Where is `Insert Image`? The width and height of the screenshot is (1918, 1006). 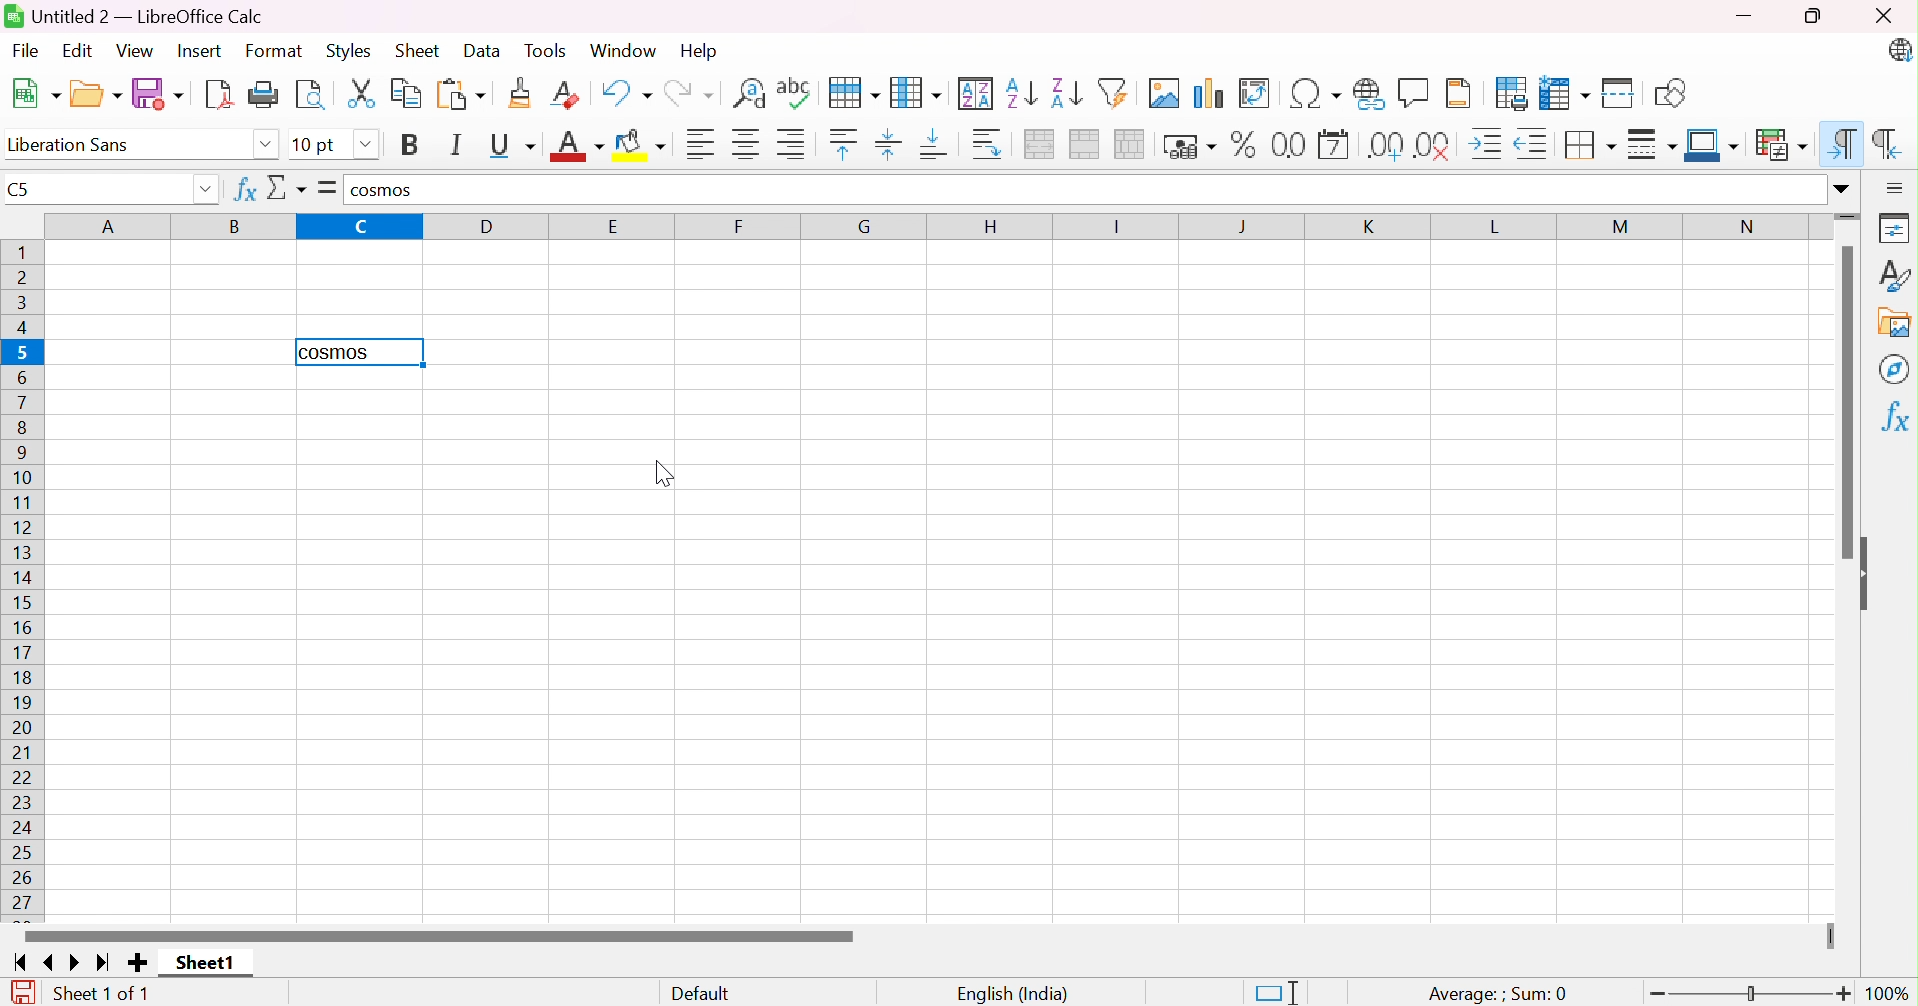
Insert Image is located at coordinates (1167, 93).